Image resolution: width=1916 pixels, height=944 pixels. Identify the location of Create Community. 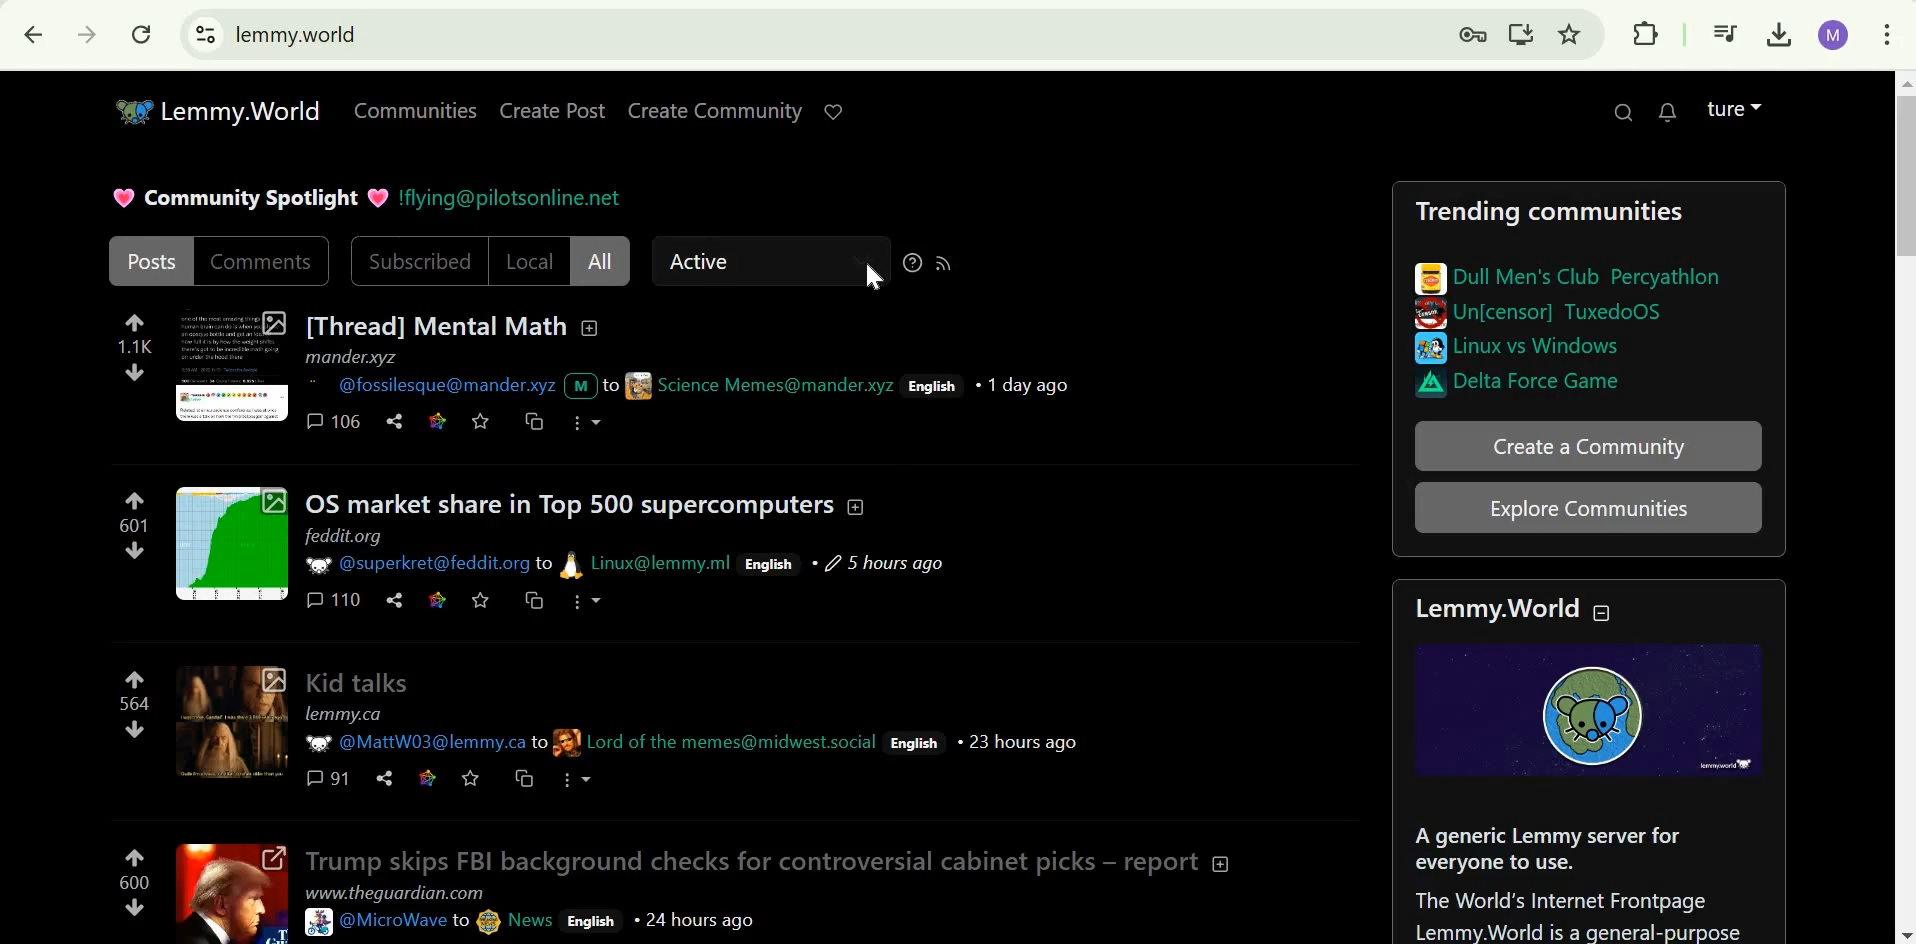
(720, 111).